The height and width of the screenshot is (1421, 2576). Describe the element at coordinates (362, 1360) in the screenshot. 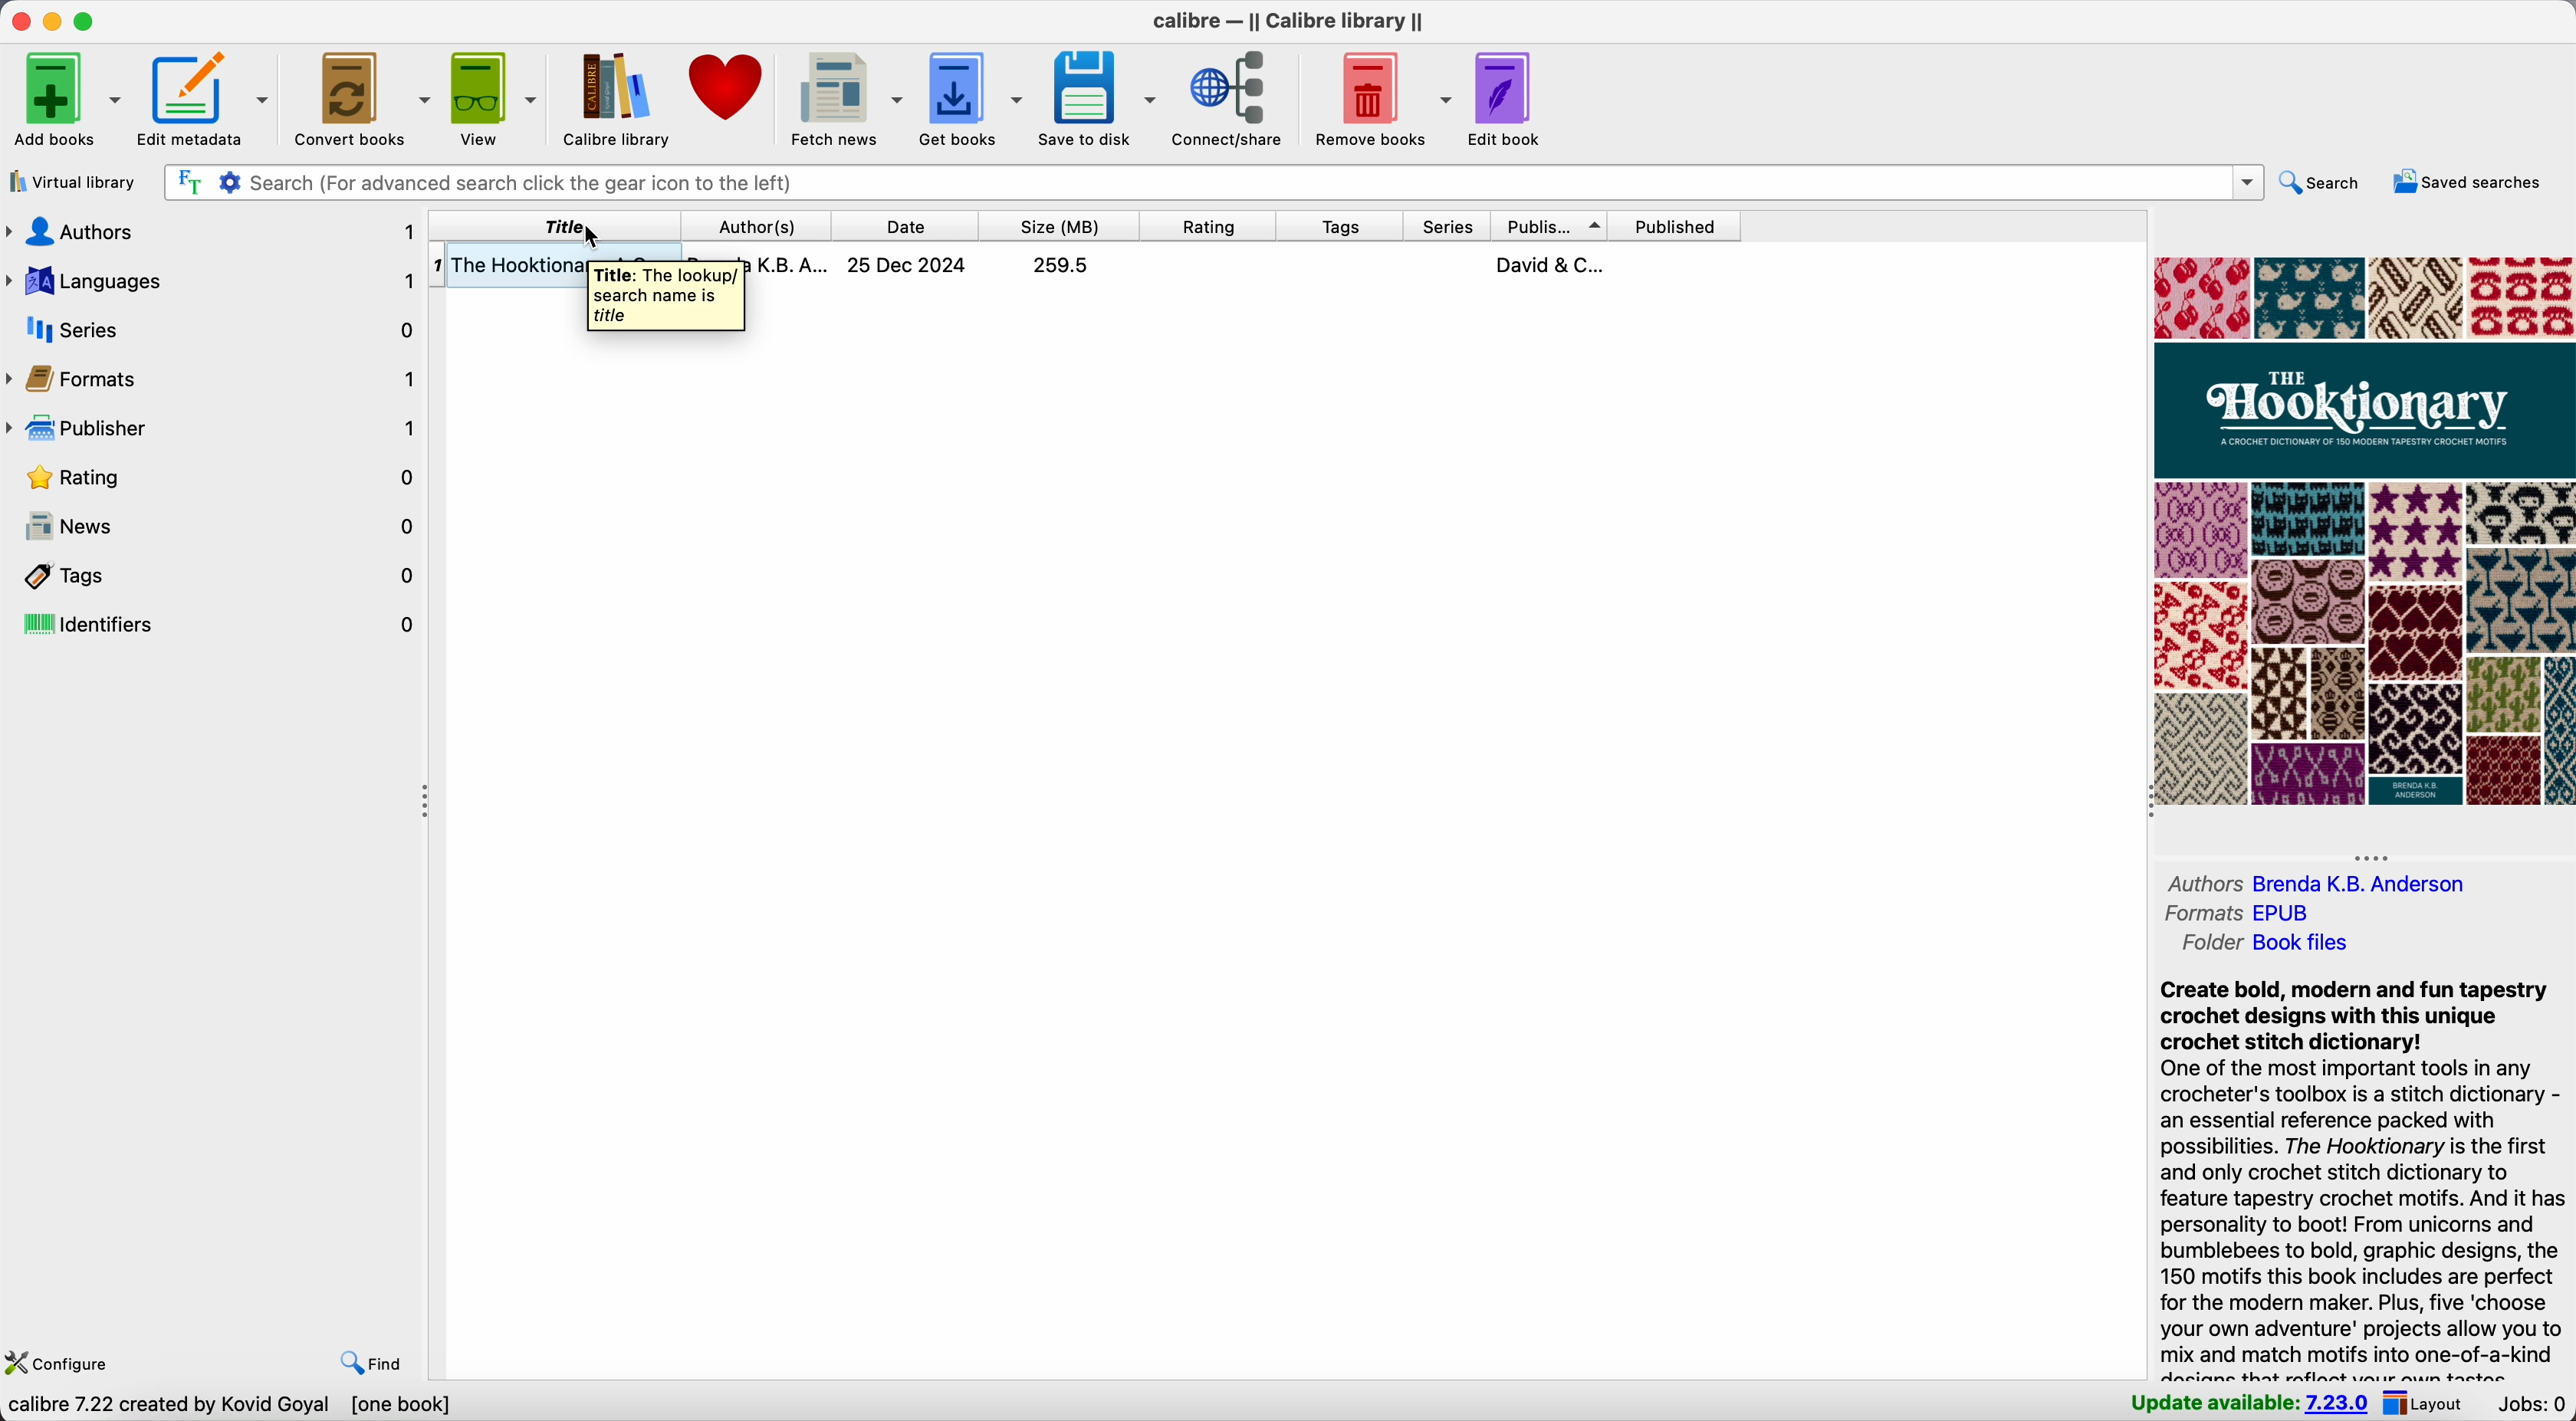

I see `find` at that location.